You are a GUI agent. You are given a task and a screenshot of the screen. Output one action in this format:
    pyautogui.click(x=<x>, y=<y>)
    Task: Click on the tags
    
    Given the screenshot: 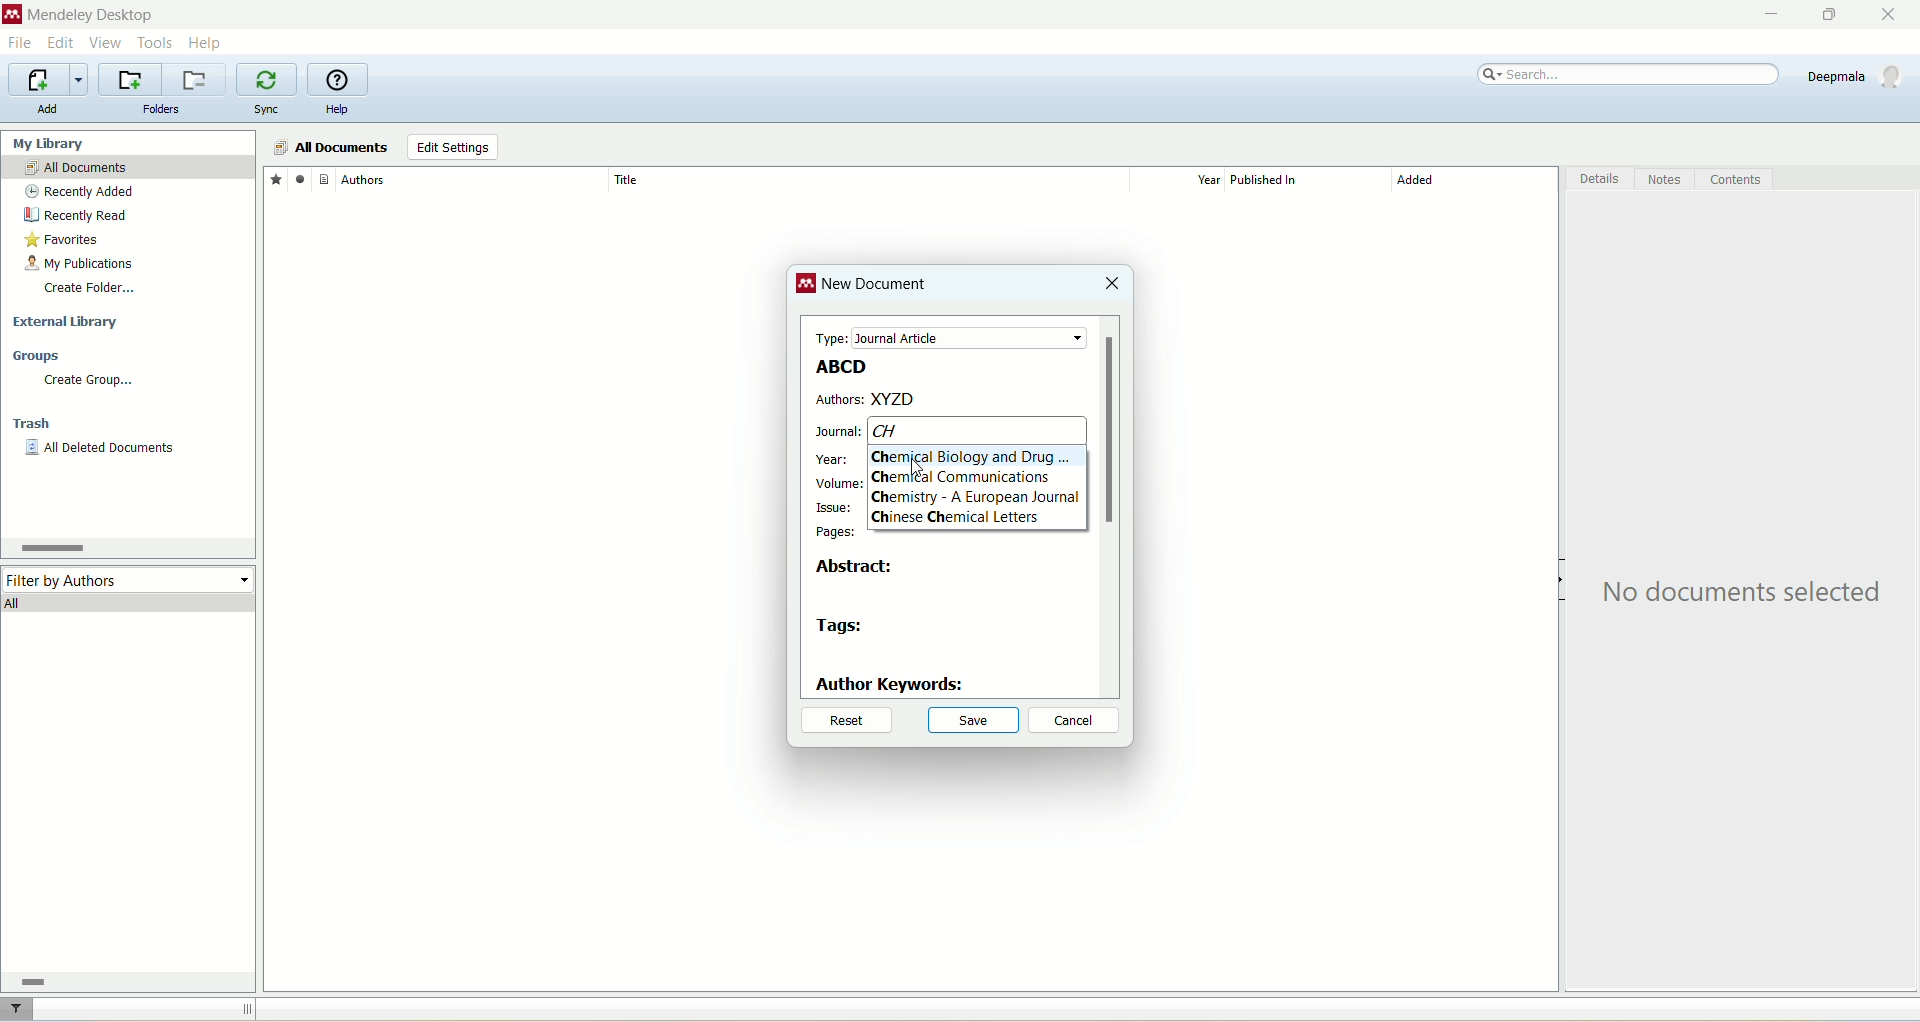 What is the action you would take?
    pyautogui.click(x=842, y=628)
    